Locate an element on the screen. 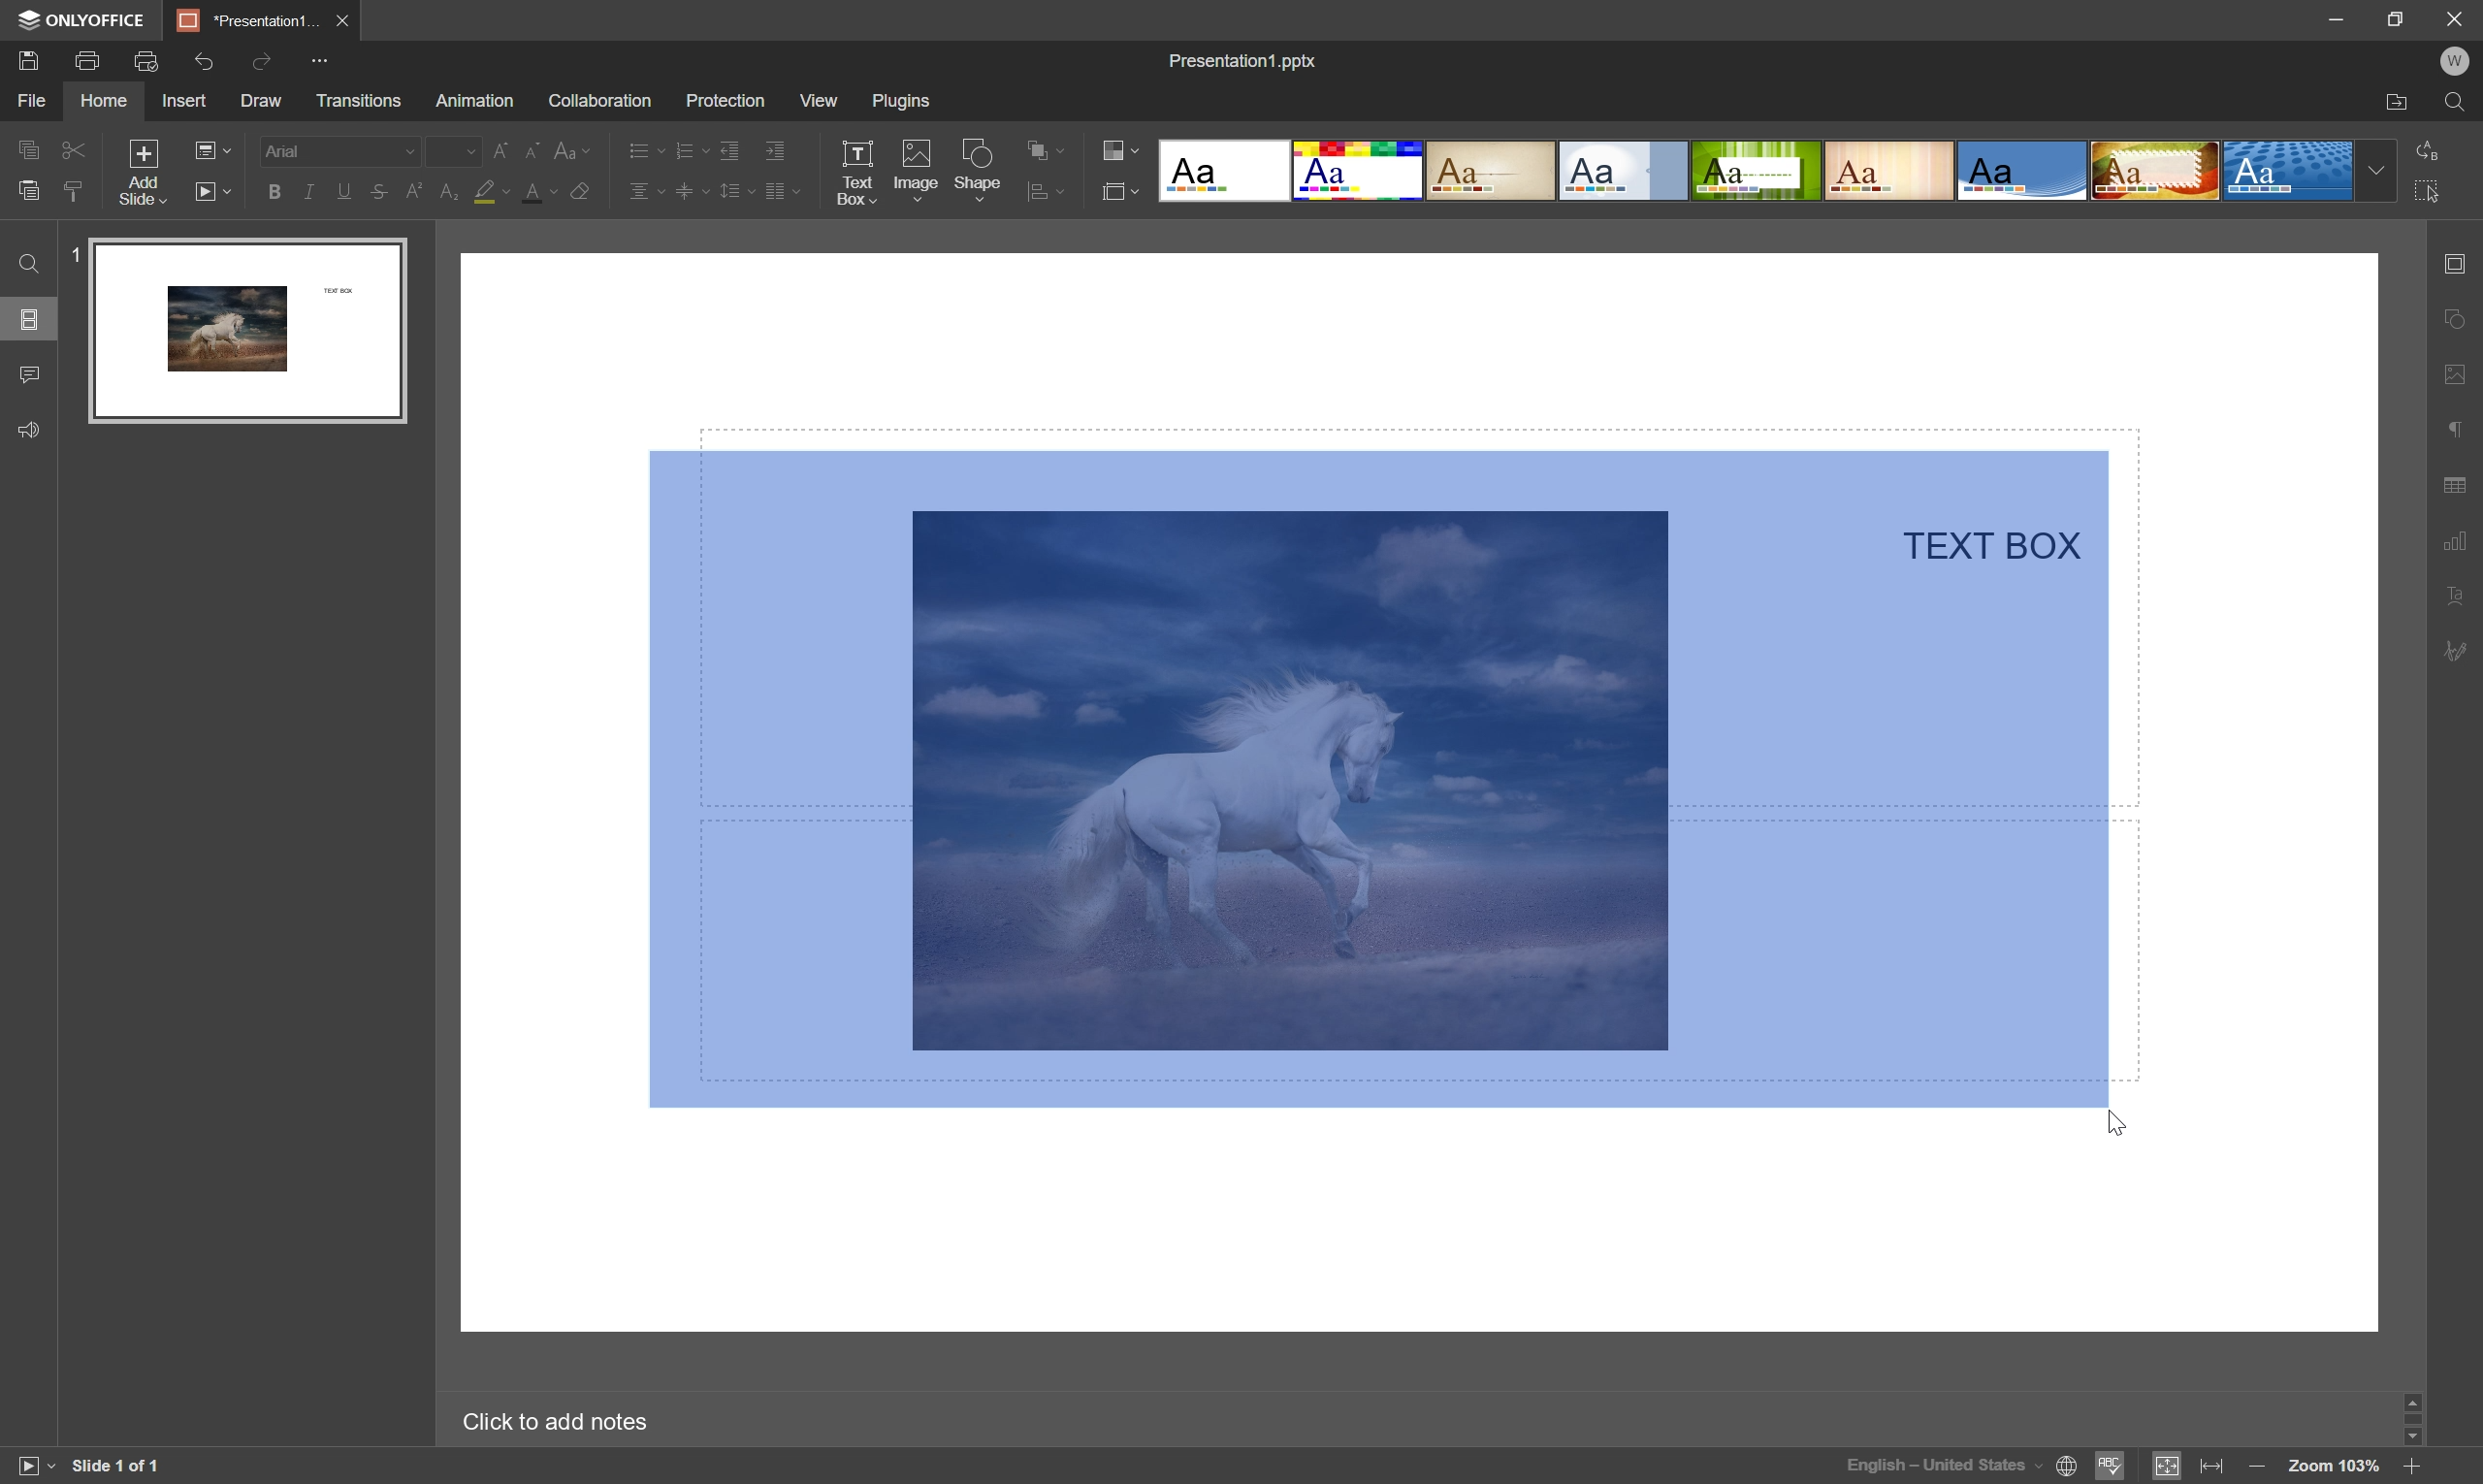  Green Leaf is located at coordinates (1757, 171).